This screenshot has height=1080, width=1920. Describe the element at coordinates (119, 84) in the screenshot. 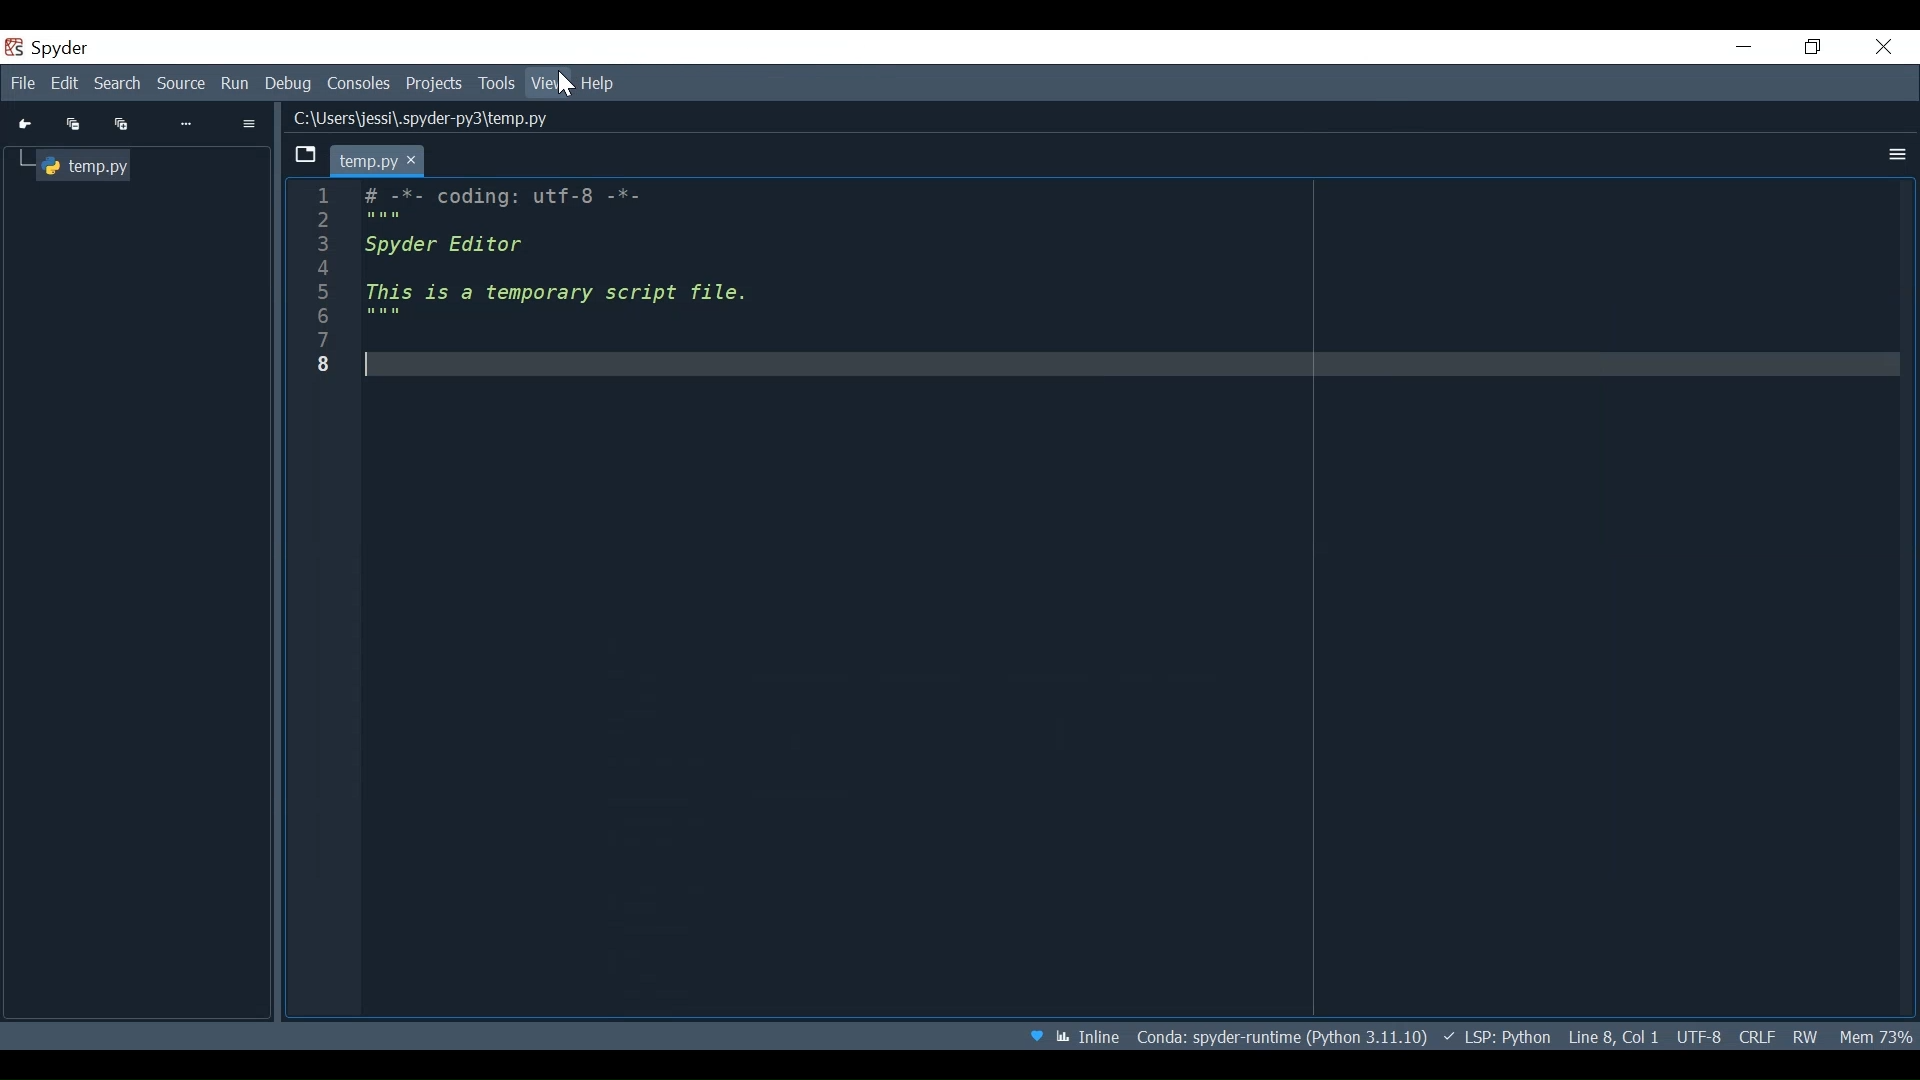

I see `Search` at that location.